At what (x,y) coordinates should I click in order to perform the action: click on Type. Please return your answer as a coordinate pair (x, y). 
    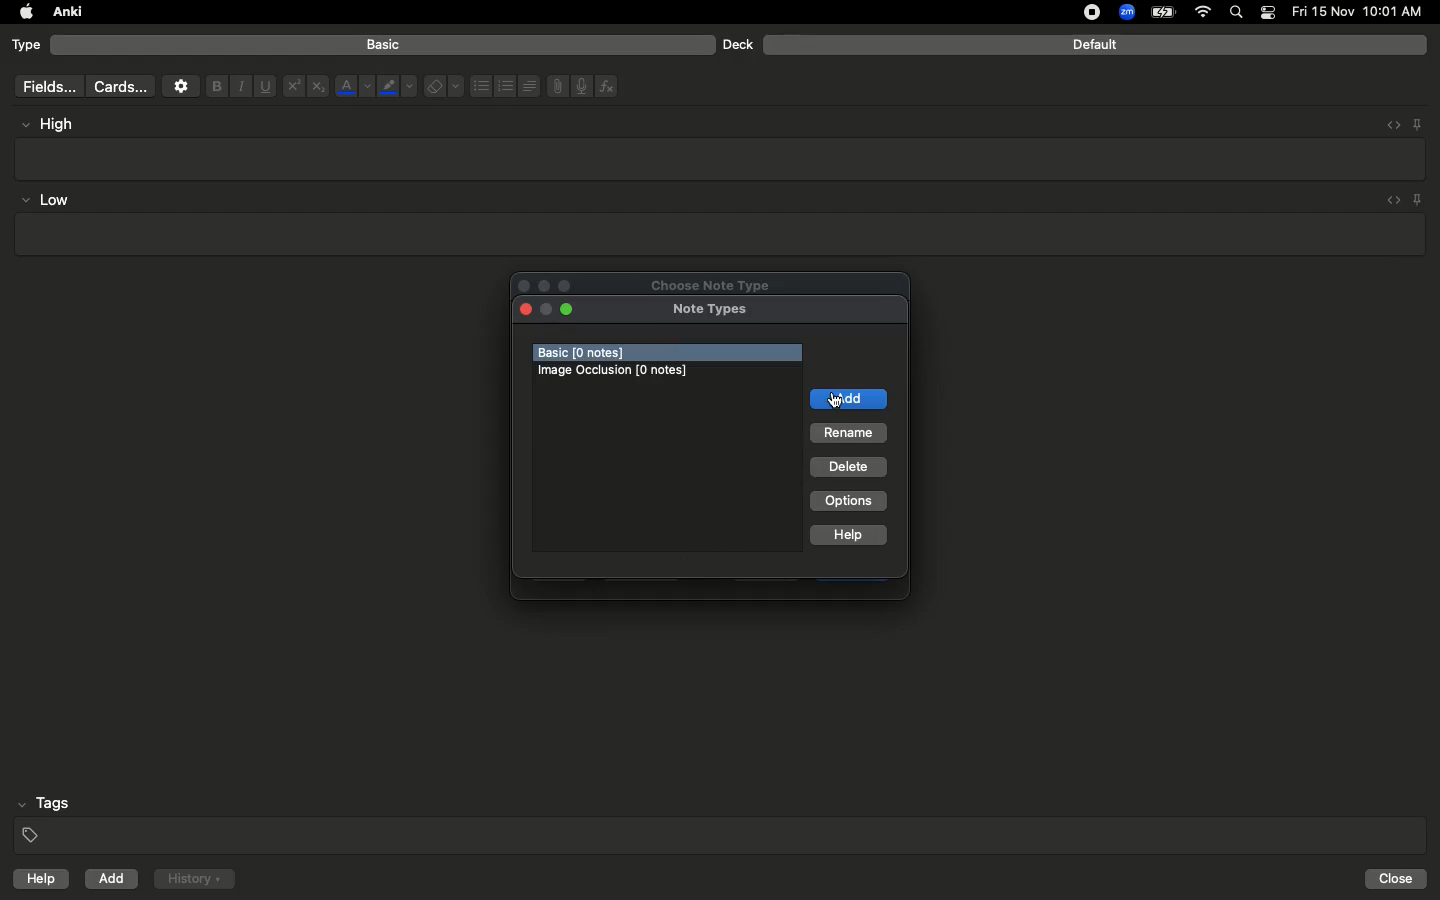
    Looking at the image, I should click on (27, 46).